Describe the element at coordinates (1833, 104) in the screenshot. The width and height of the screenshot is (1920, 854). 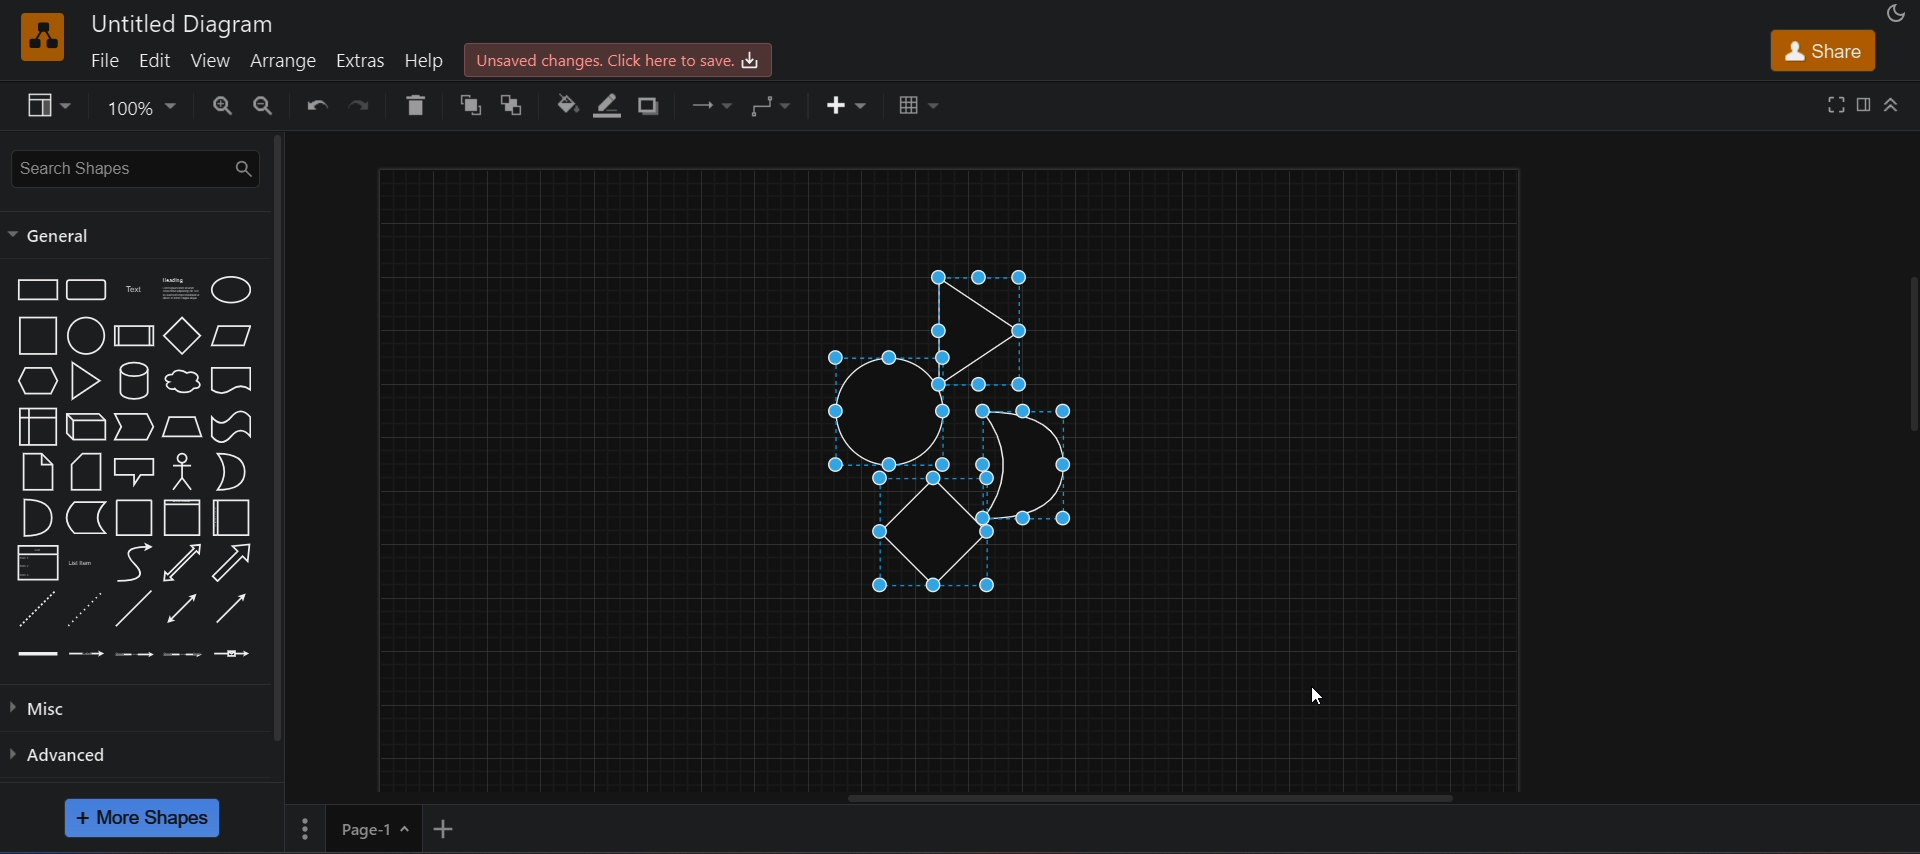
I see `fullscreen` at that location.